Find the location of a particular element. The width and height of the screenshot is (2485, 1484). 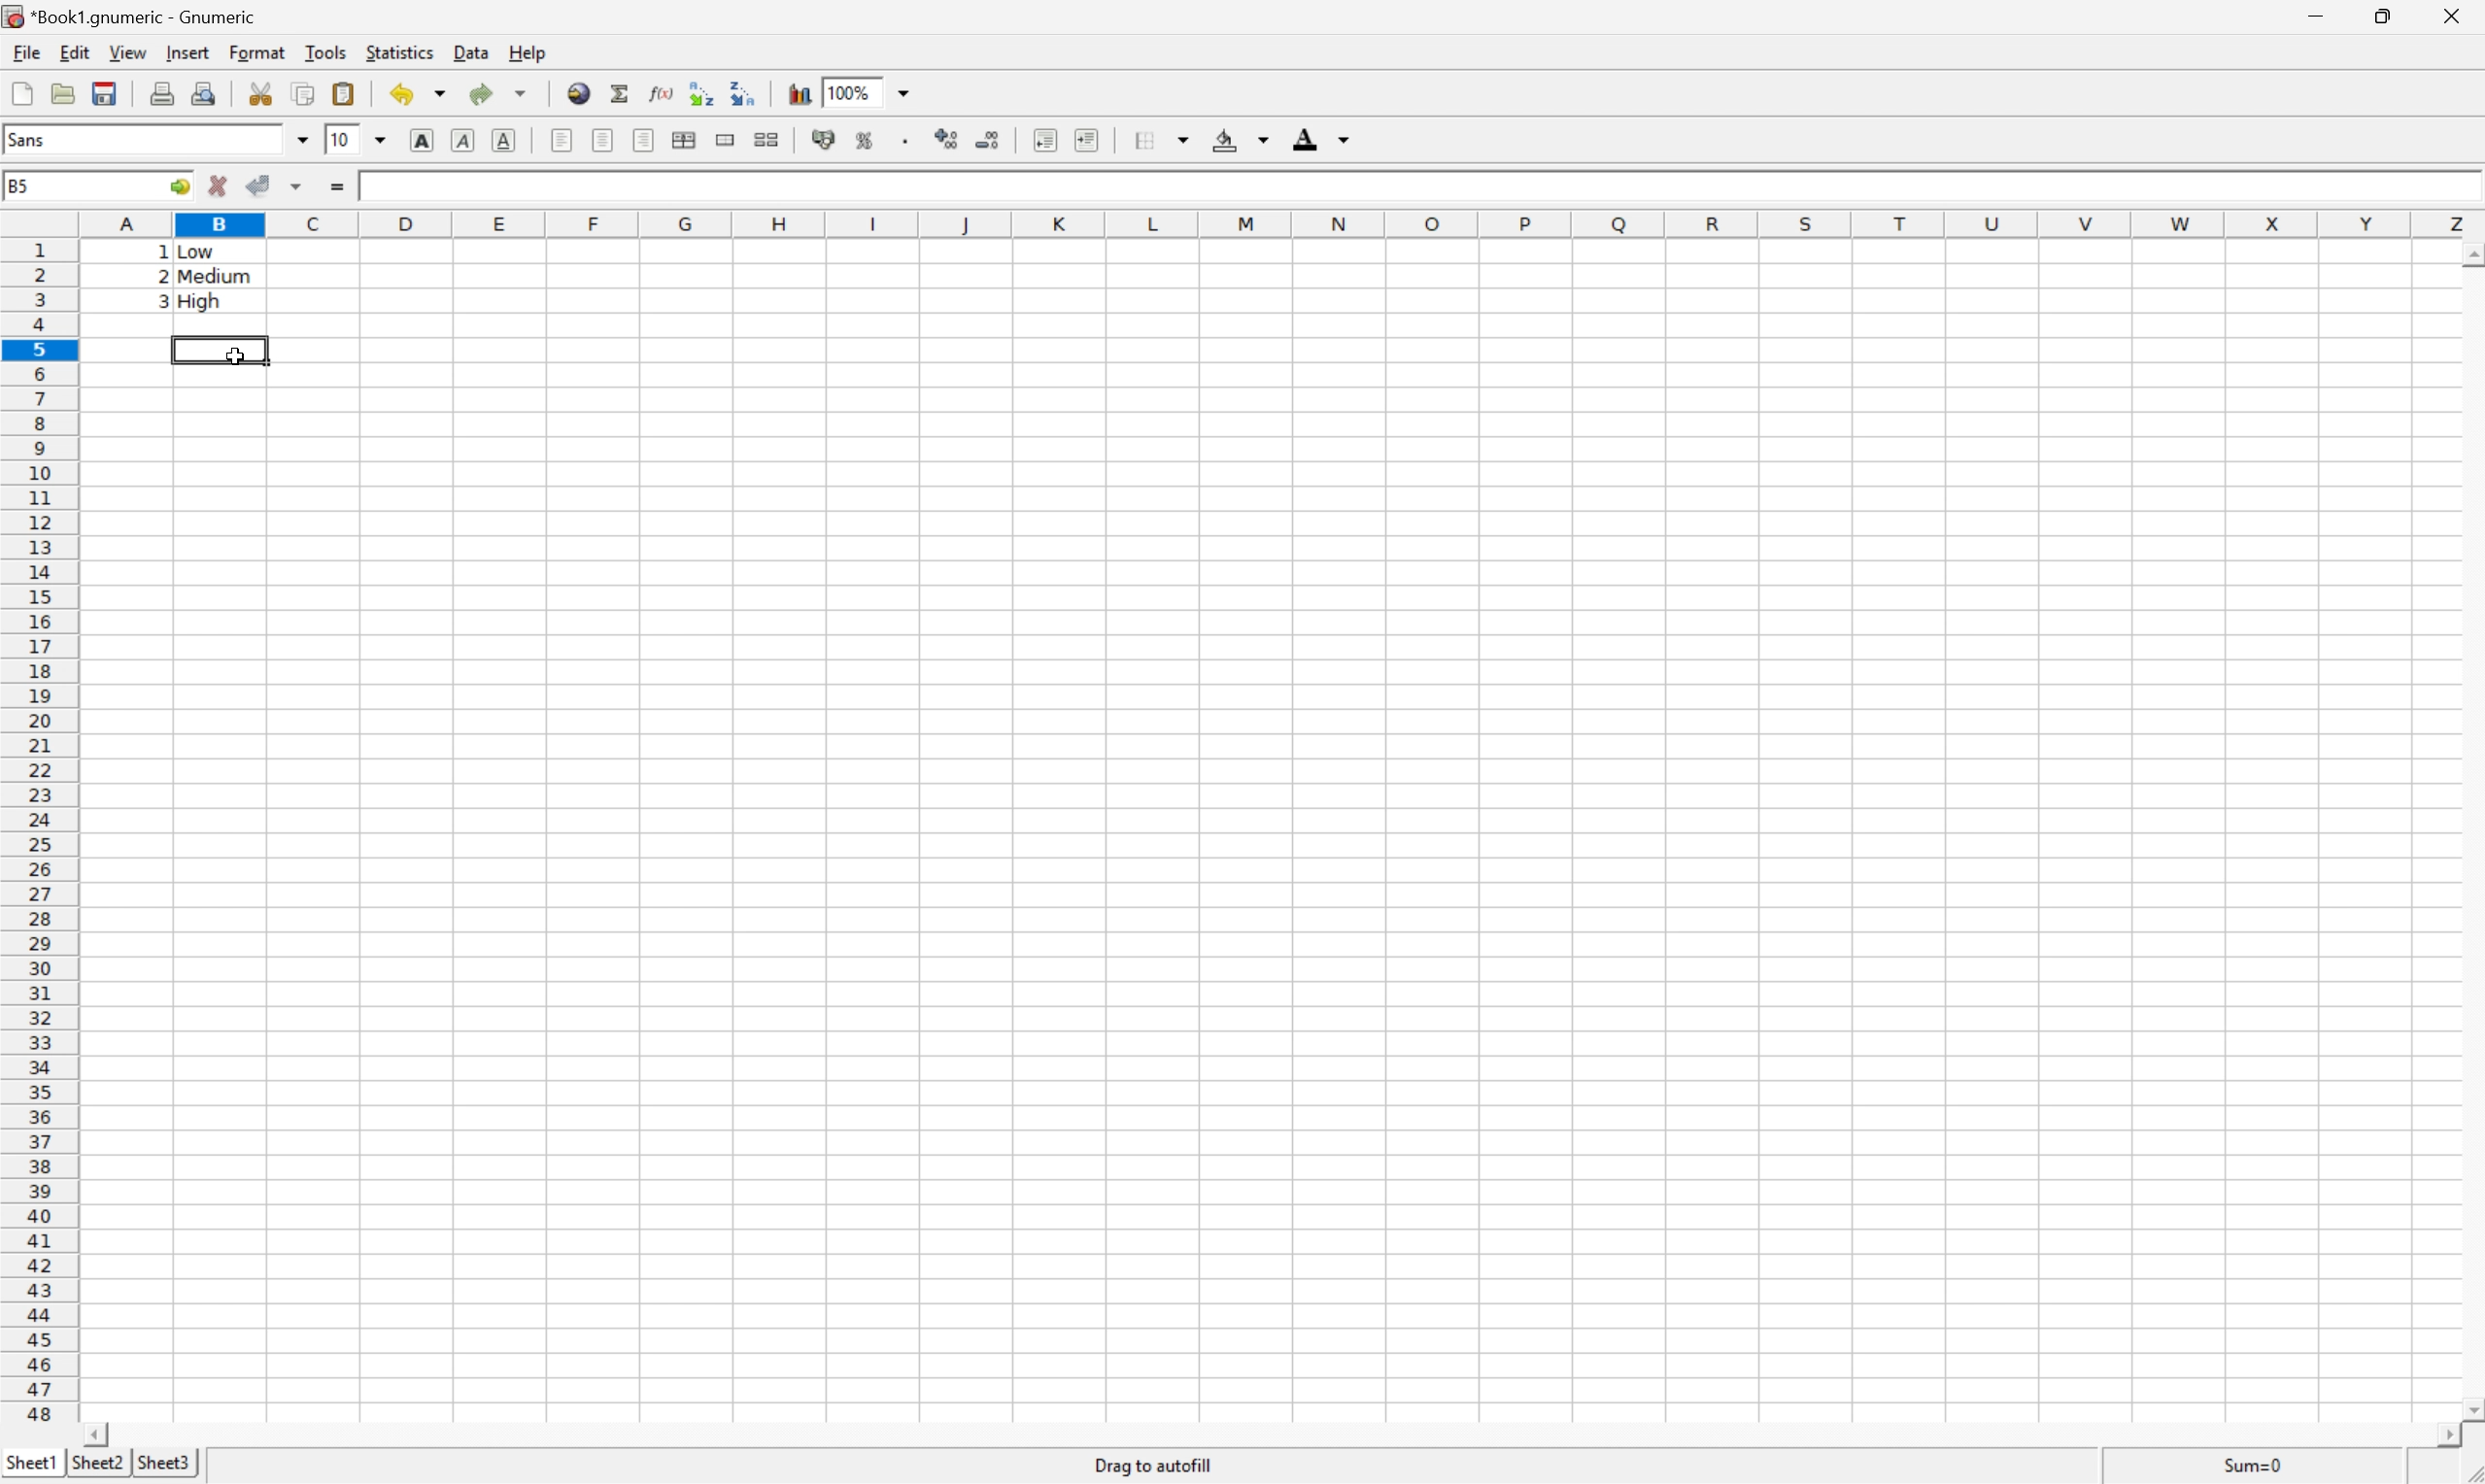

Sum=1 is located at coordinates (2252, 1465).